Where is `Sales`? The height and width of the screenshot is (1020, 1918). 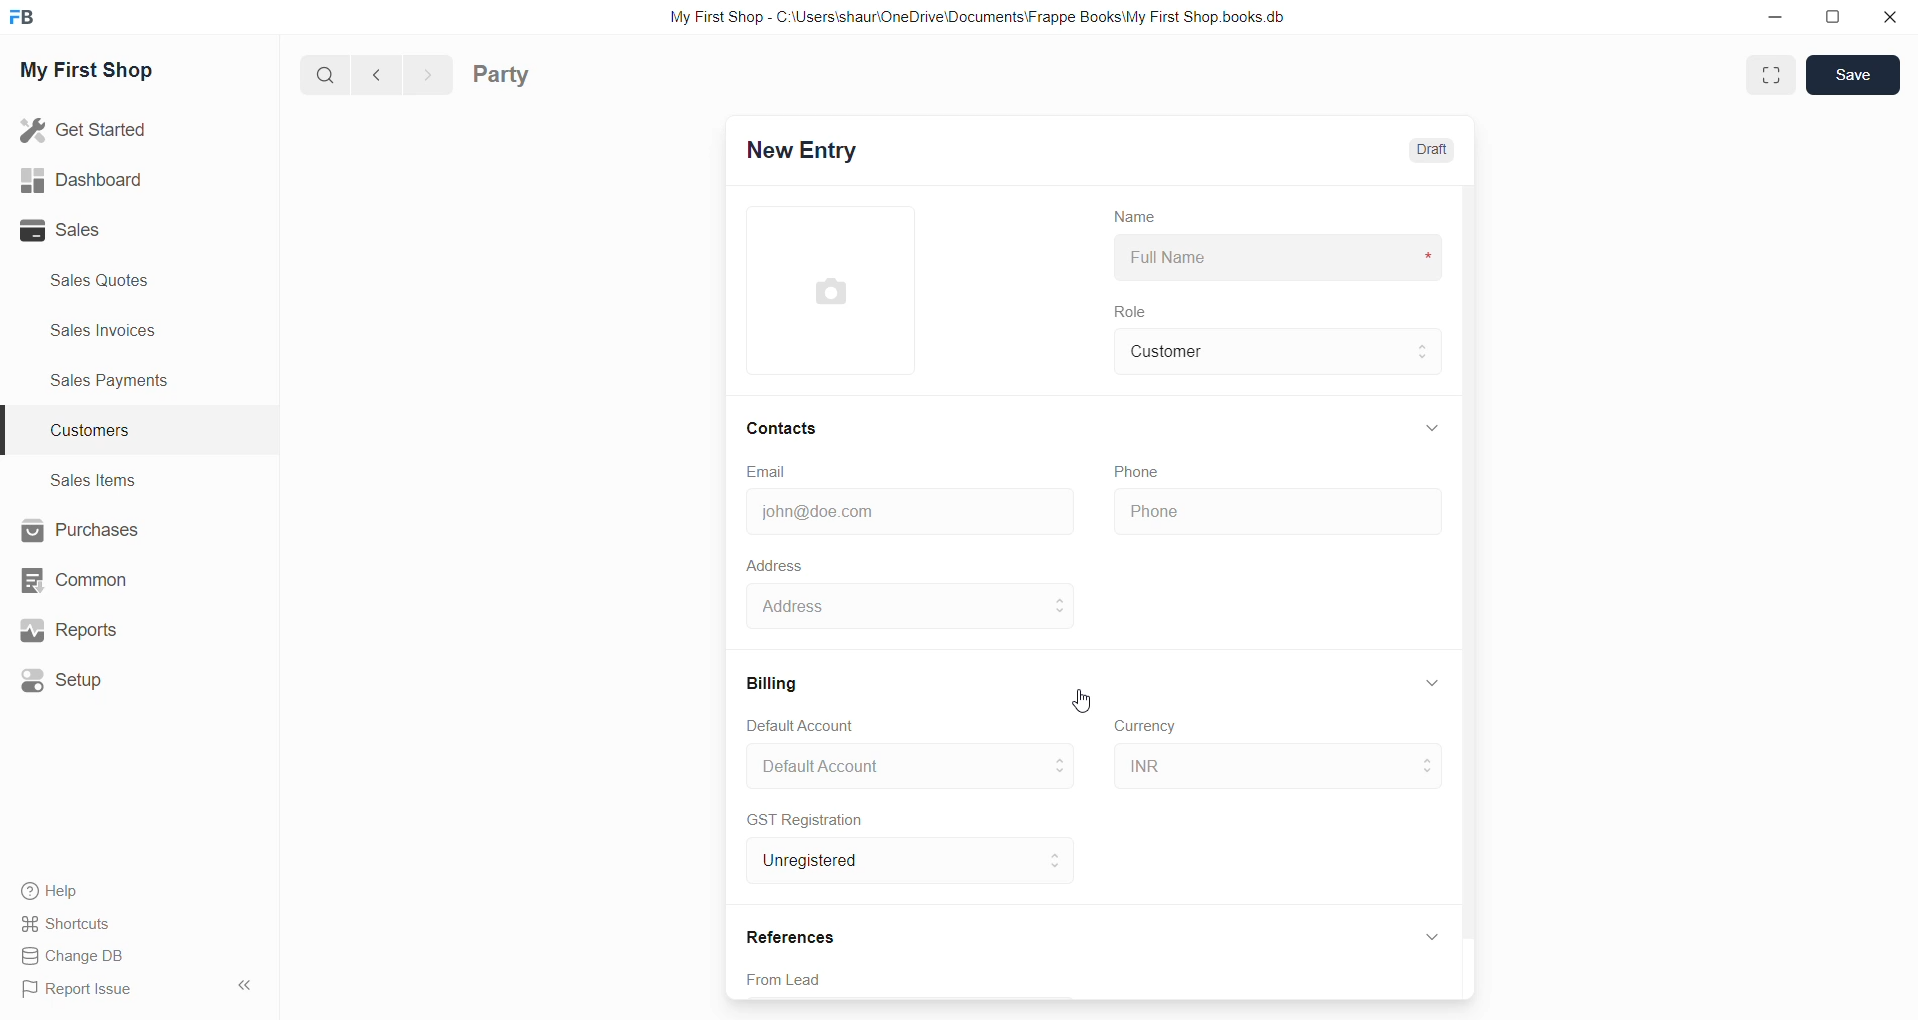
Sales is located at coordinates (84, 232).